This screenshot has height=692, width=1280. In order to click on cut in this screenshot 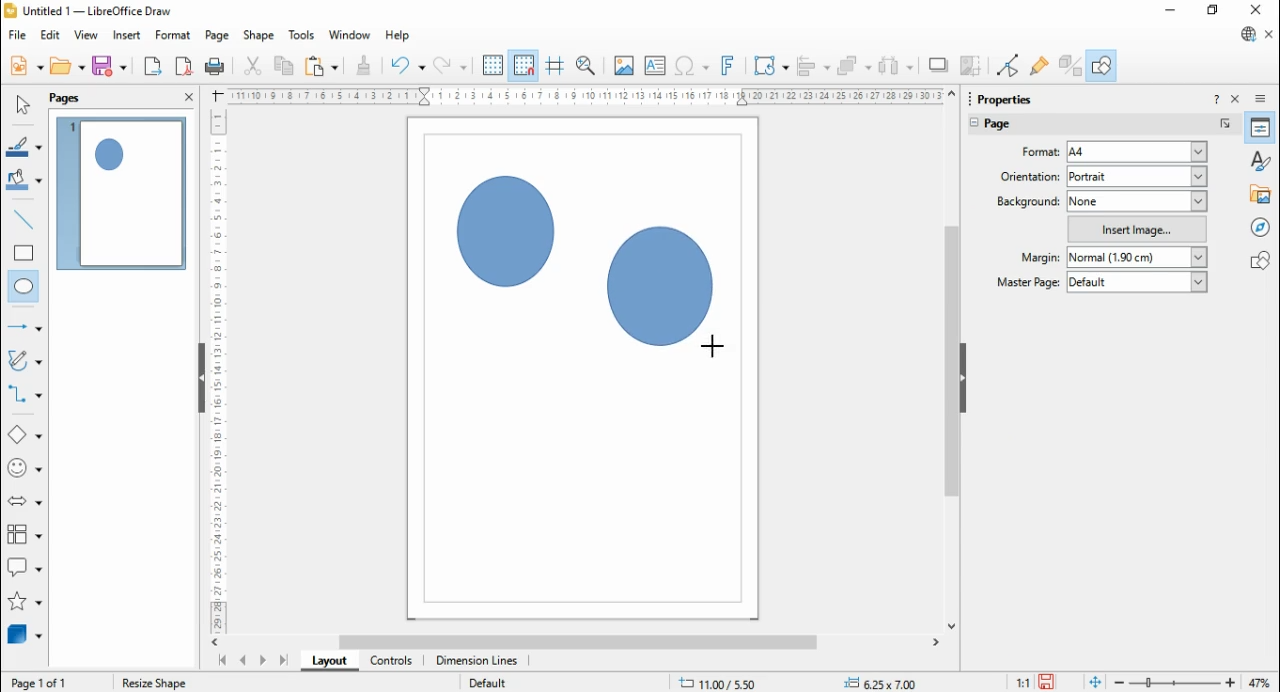, I will do `click(252, 65)`.